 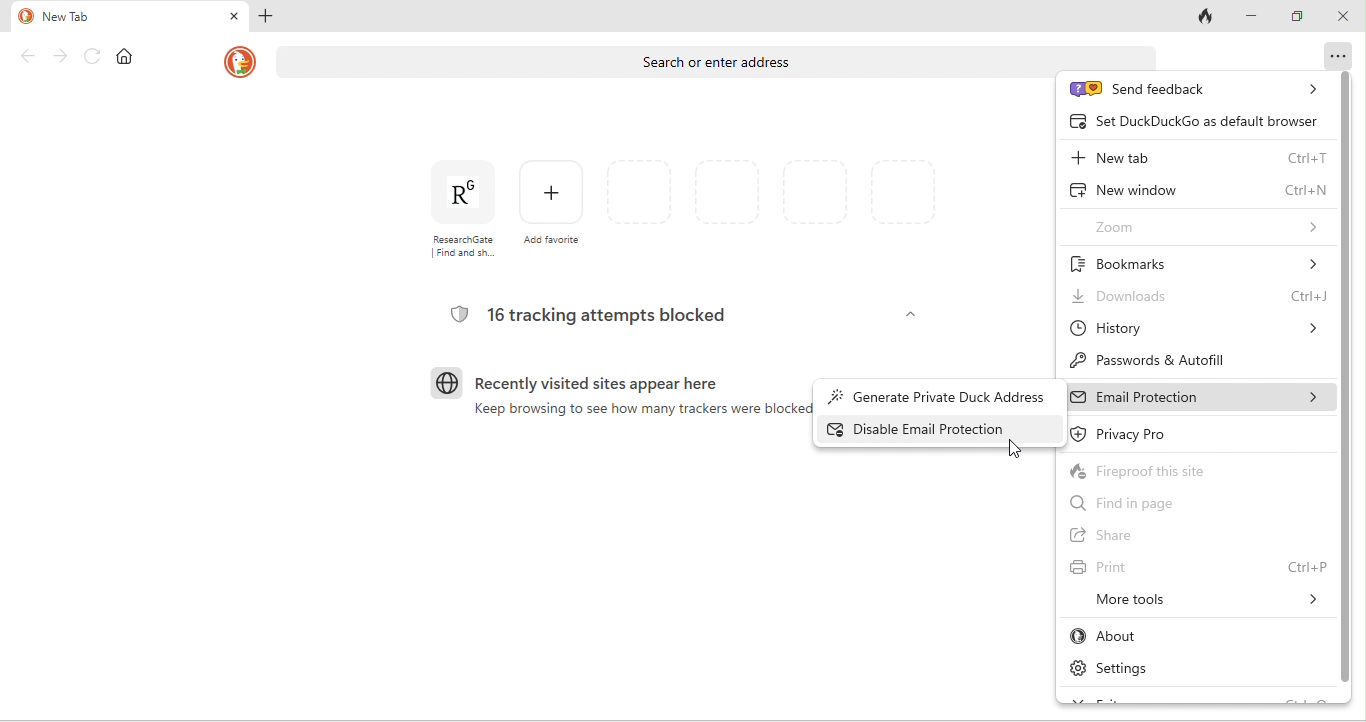 What do you see at coordinates (1198, 90) in the screenshot?
I see `send feedback` at bounding box center [1198, 90].